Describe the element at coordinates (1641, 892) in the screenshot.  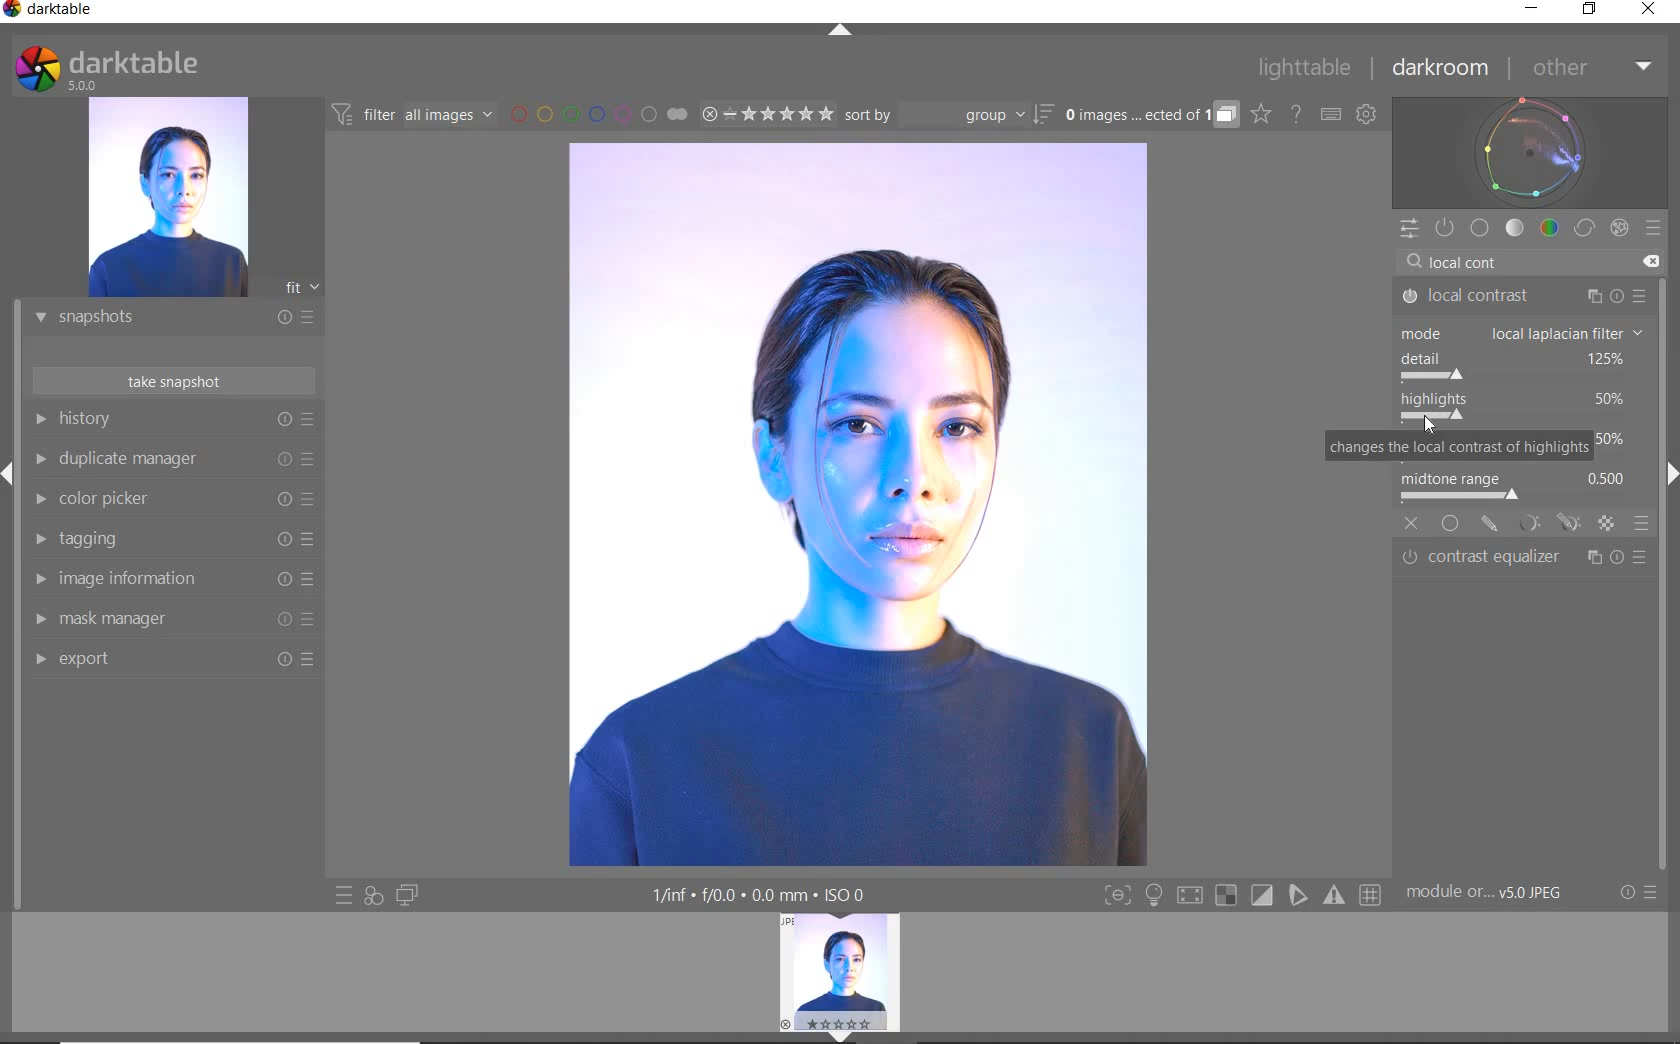
I see `RESET OR PRESETS & PREFERENCES` at that location.